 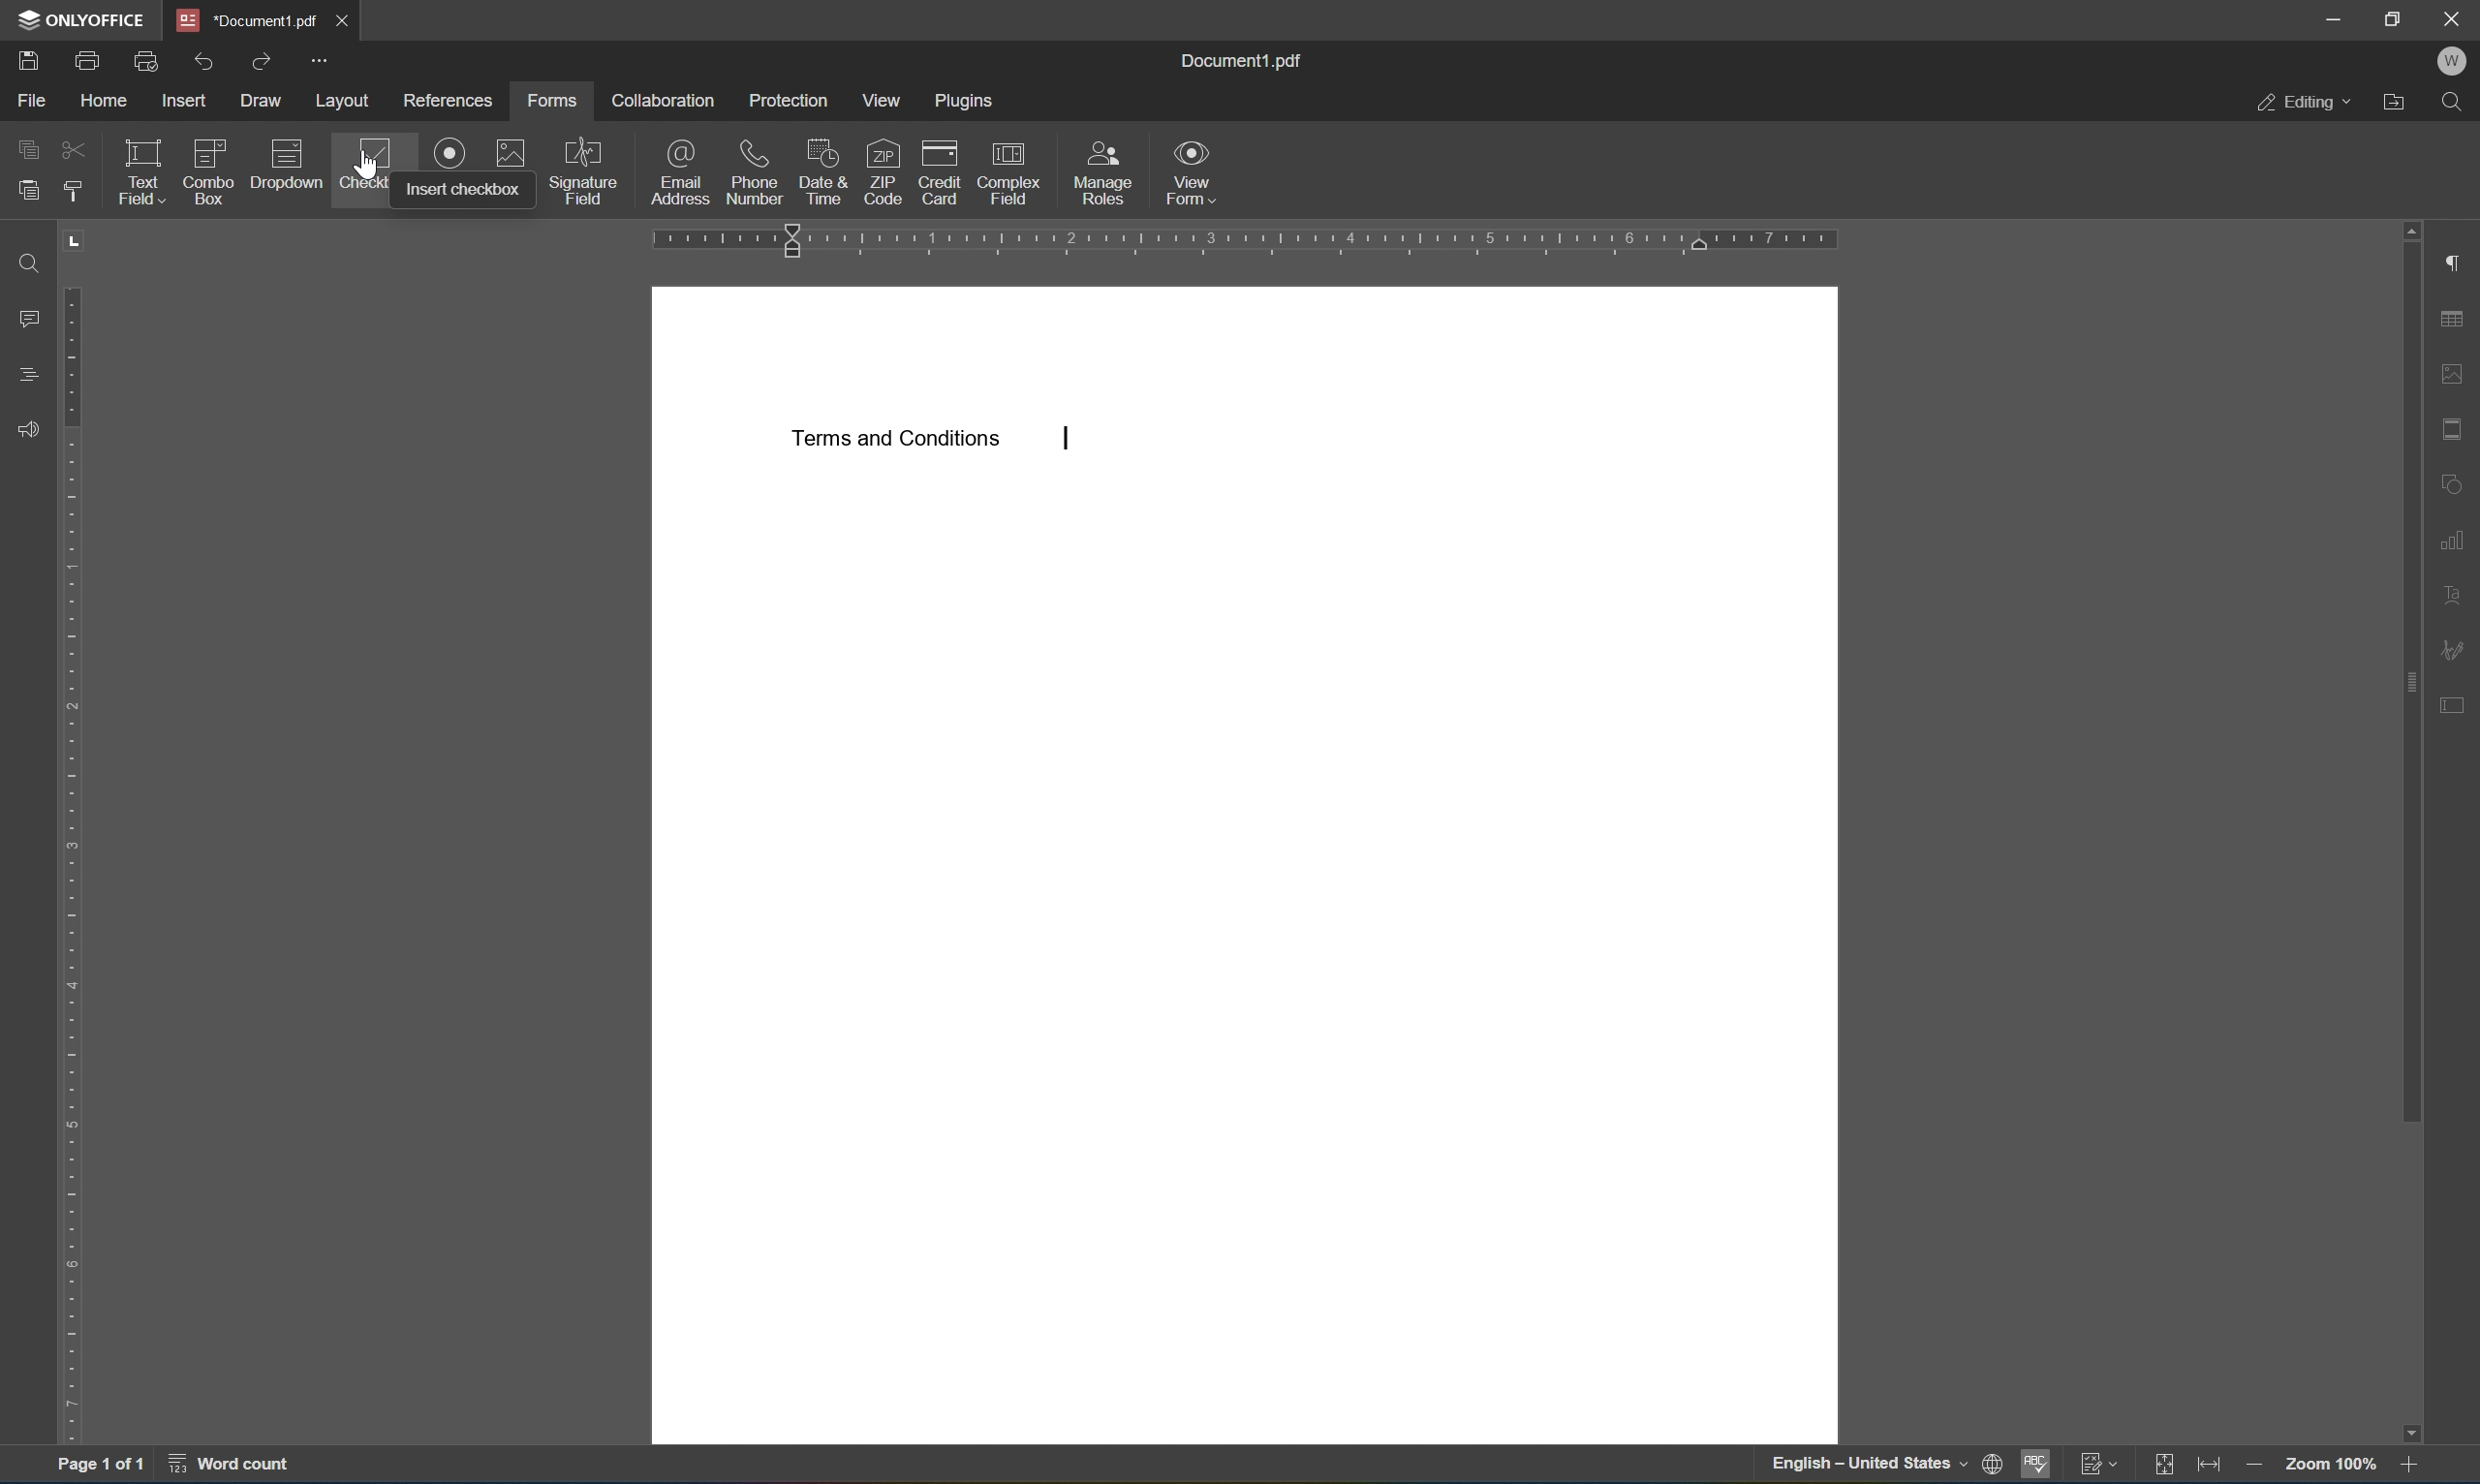 I want to click on redo, so click(x=261, y=63).